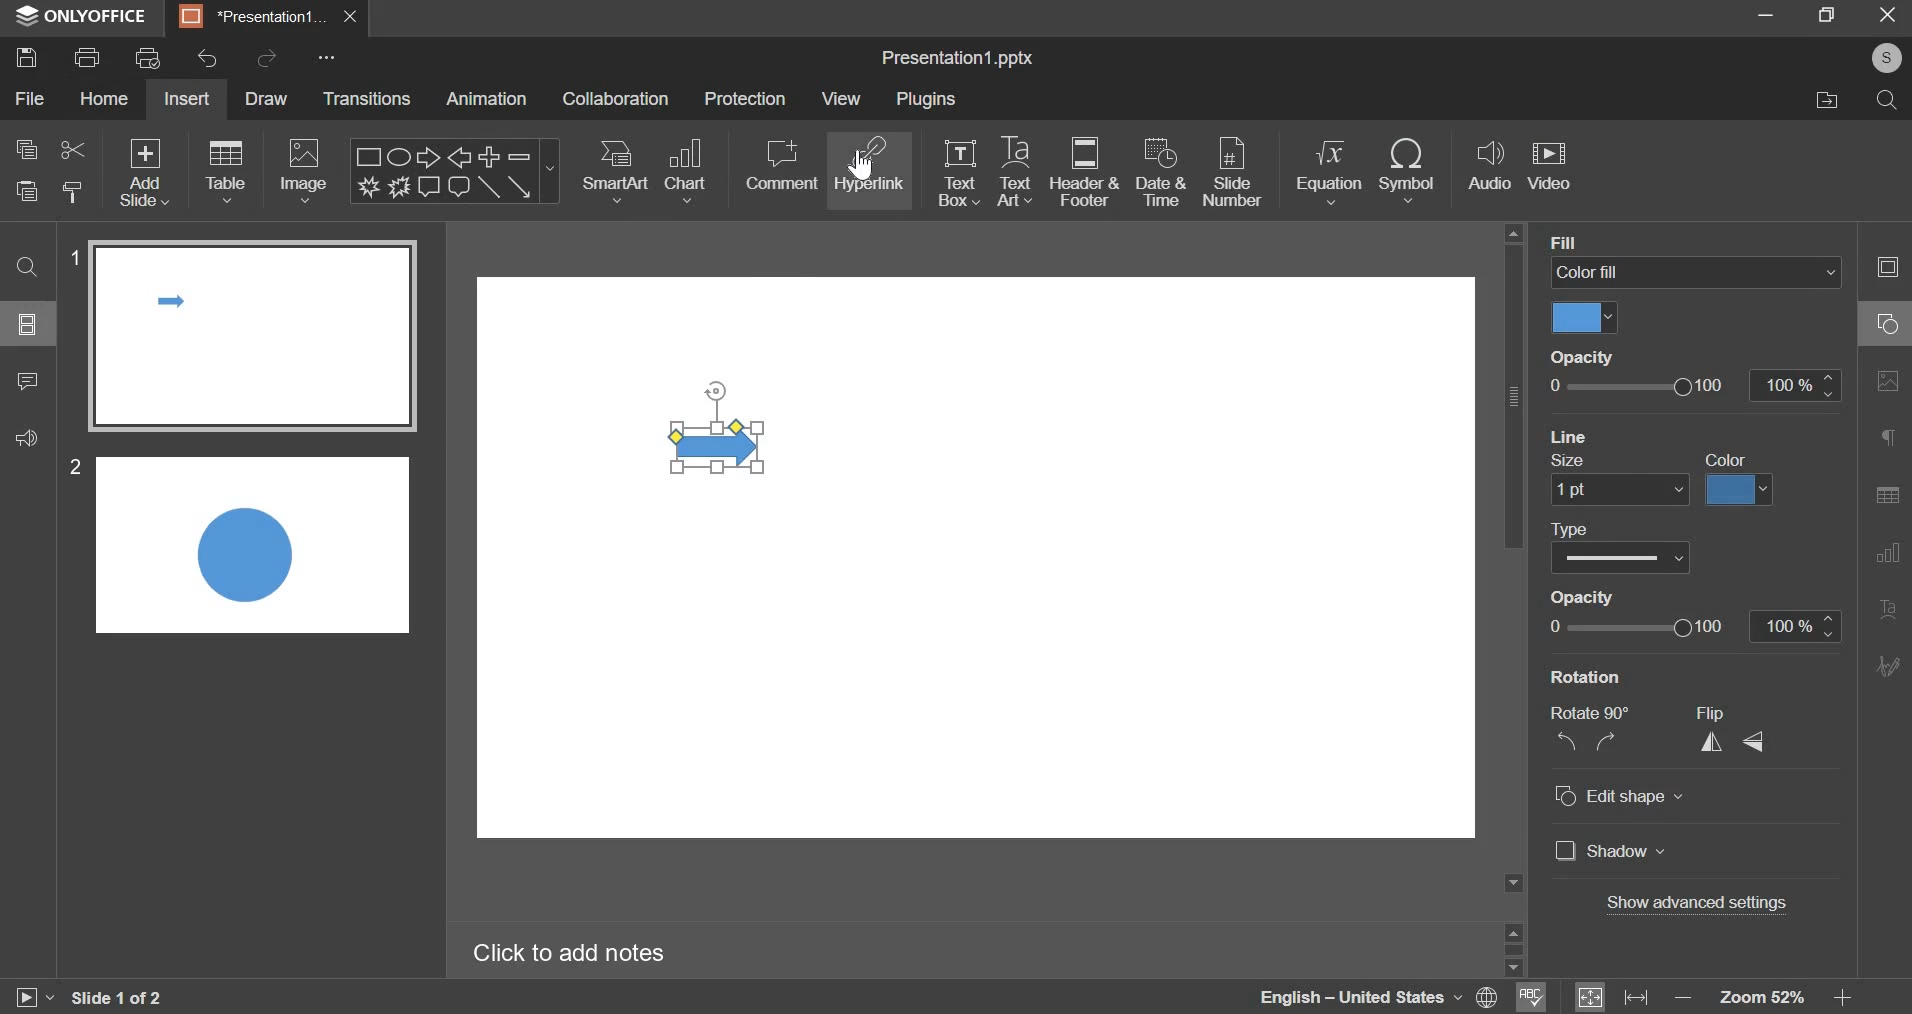 The width and height of the screenshot is (1912, 1014). What do you see at coordinates (460, 156) in the screenshot?
I see `Left arrow` at bounding box center [460, 156].